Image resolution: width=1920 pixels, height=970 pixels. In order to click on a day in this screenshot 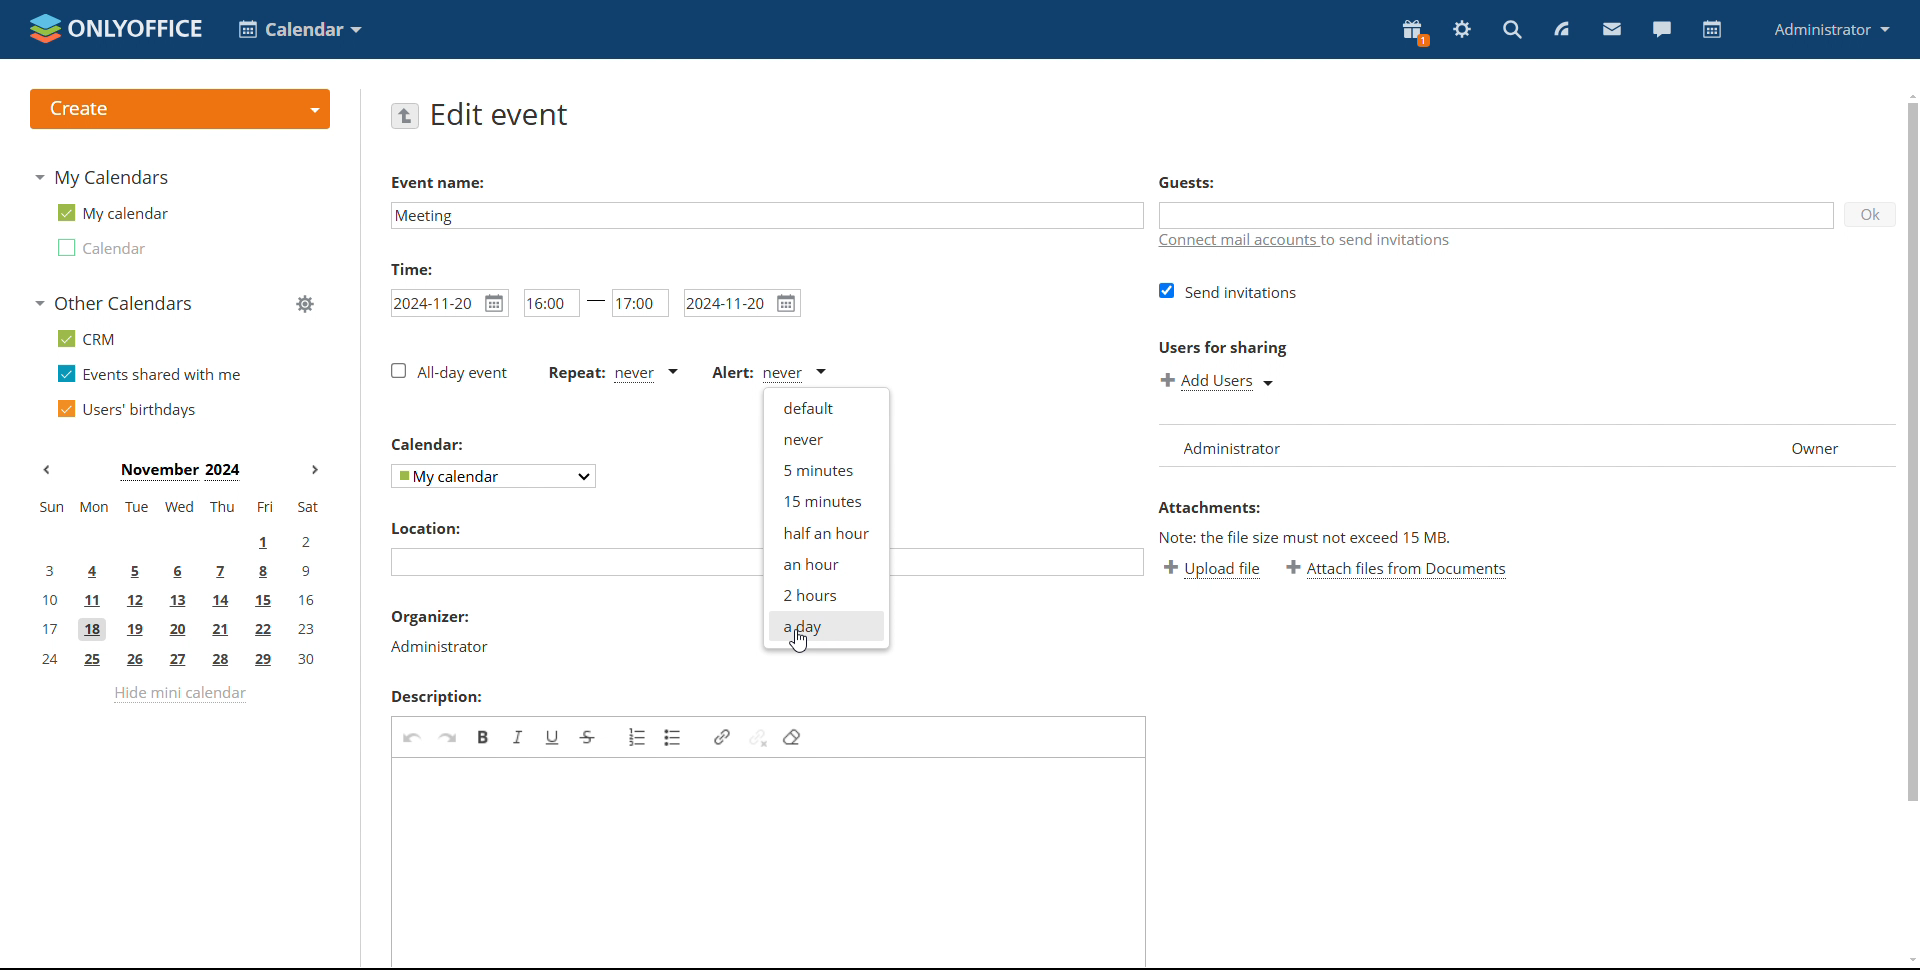, I will do `click(826, 626)`.